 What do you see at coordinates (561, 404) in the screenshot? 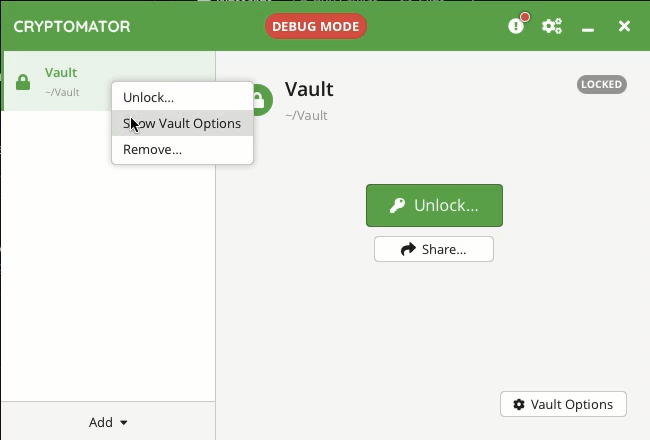
I see `Vault Options` at bounding box center [561, 404].